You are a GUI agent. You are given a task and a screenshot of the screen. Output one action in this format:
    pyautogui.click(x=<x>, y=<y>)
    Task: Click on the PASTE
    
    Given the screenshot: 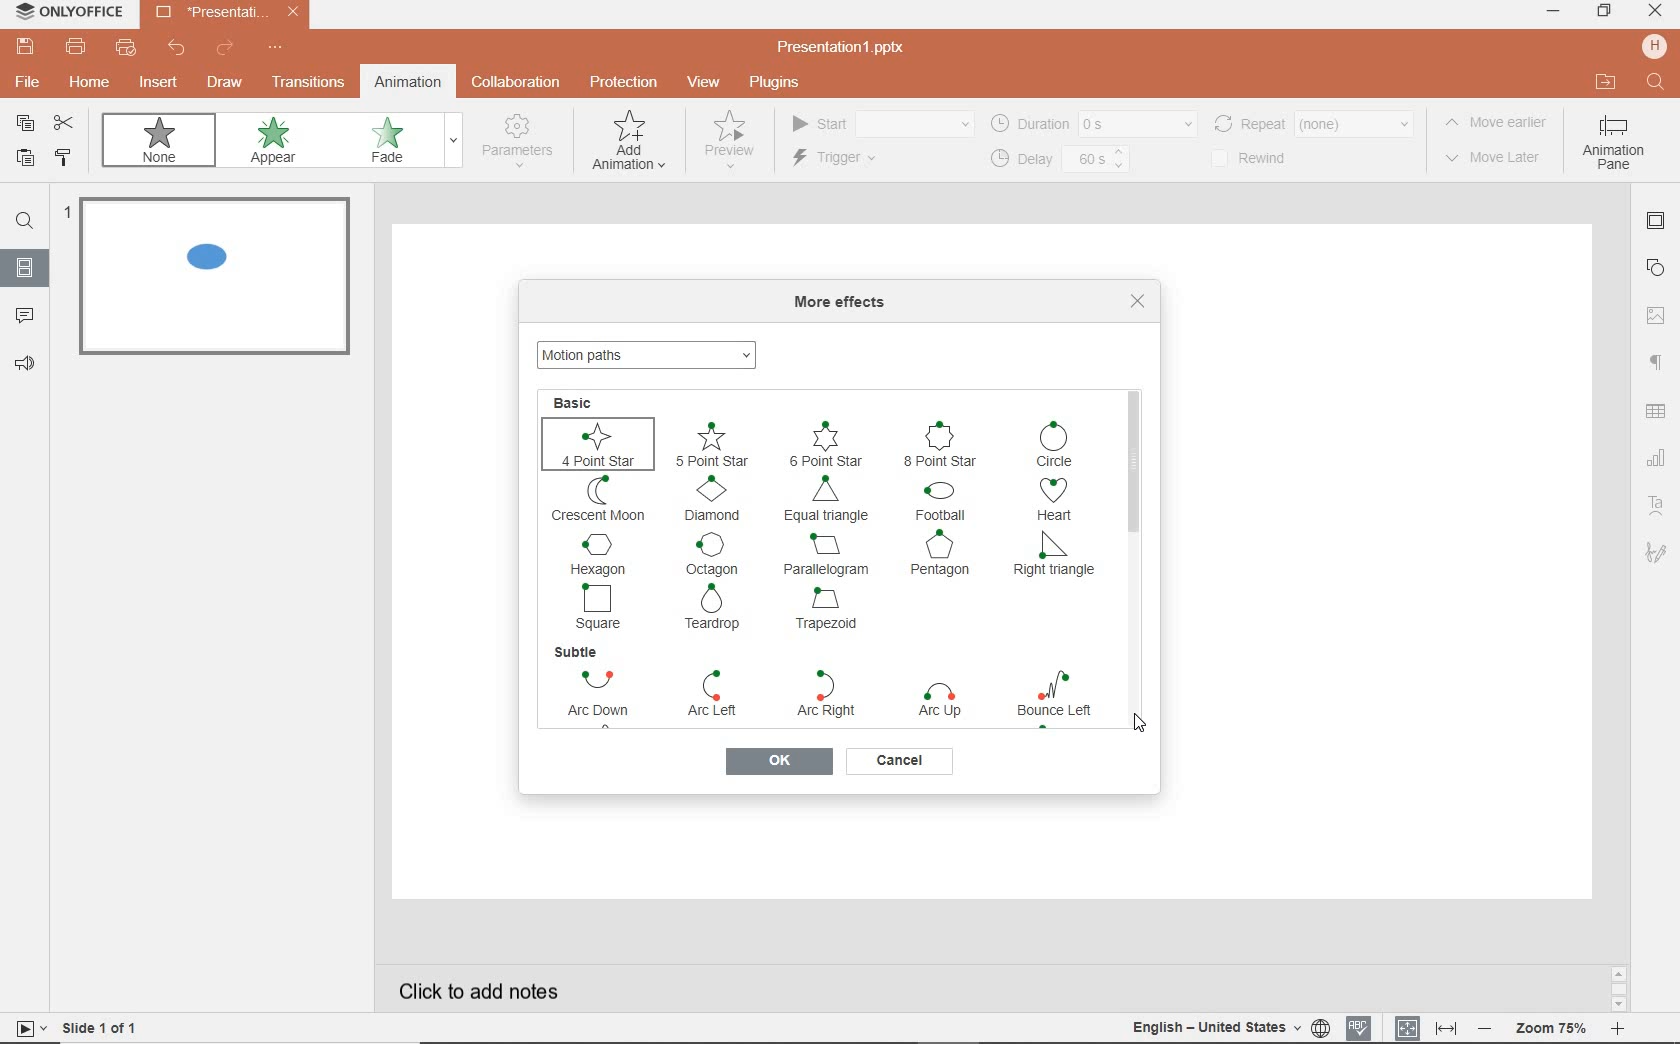 What is the action you would take?
    pyautogui.click(x=24, y=160)
    